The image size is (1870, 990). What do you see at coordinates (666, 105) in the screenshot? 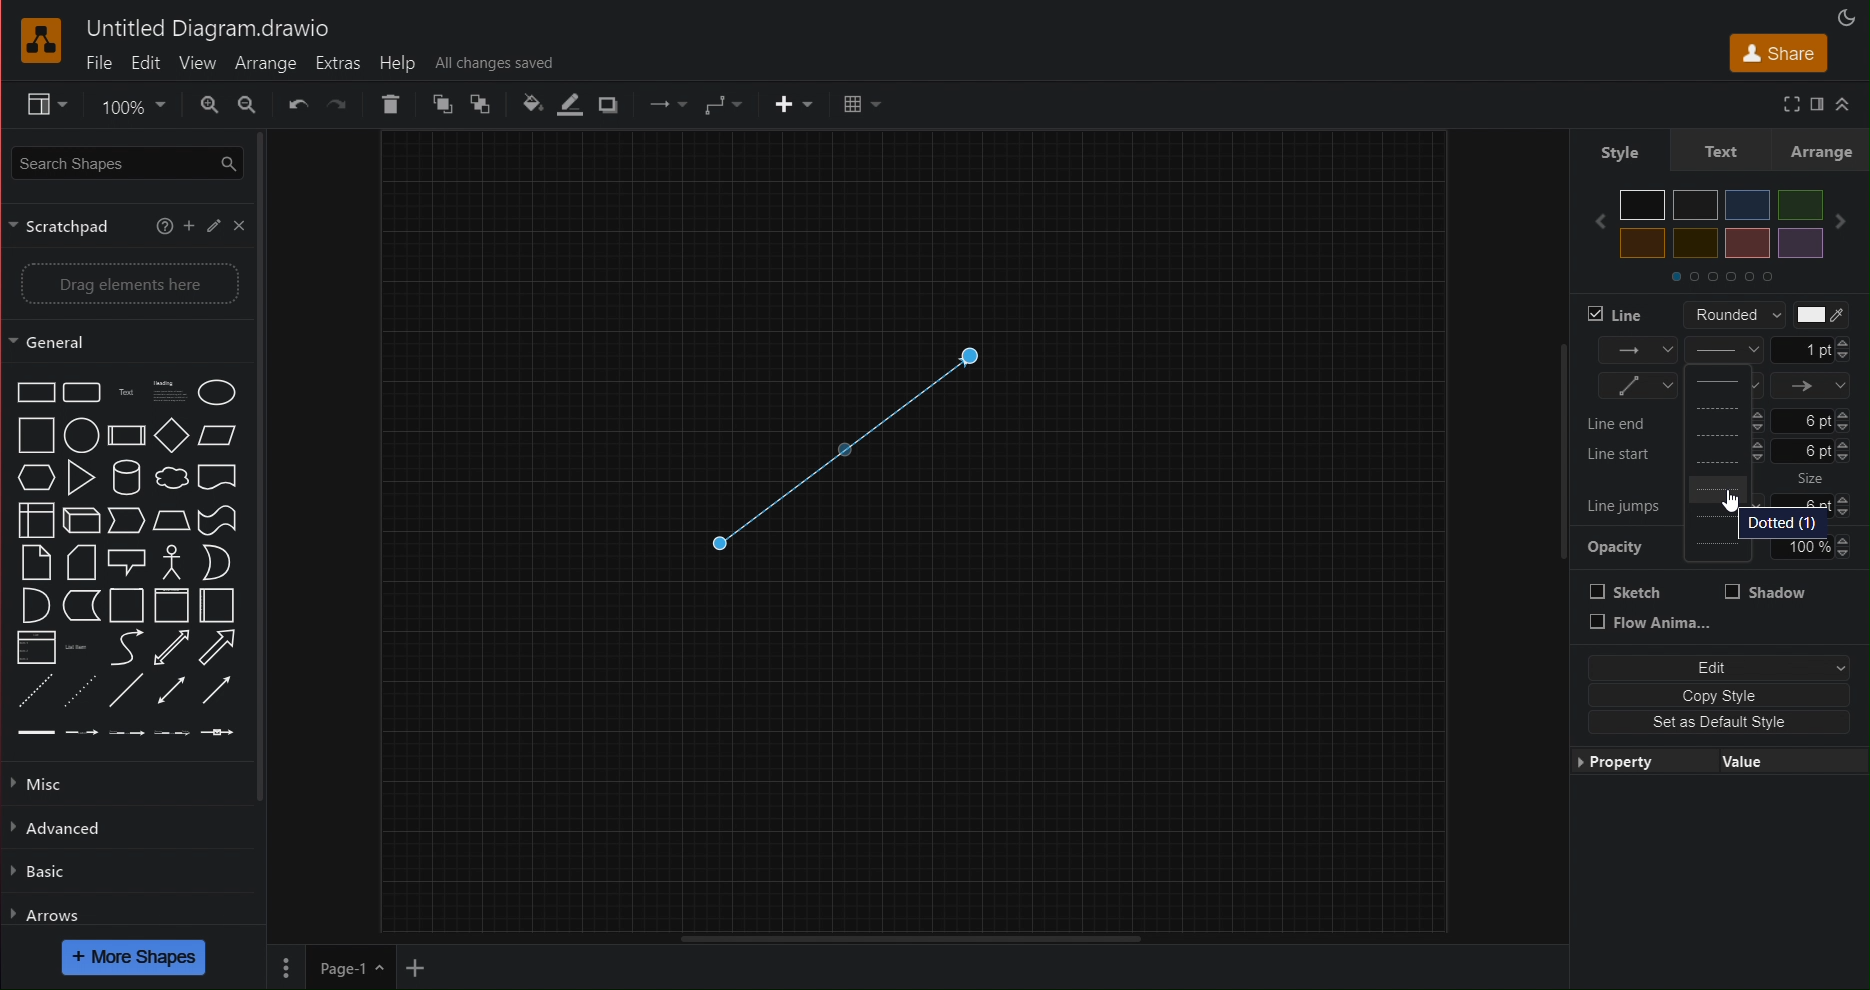
I see `Waypoint` at bounding box center [666, 105].